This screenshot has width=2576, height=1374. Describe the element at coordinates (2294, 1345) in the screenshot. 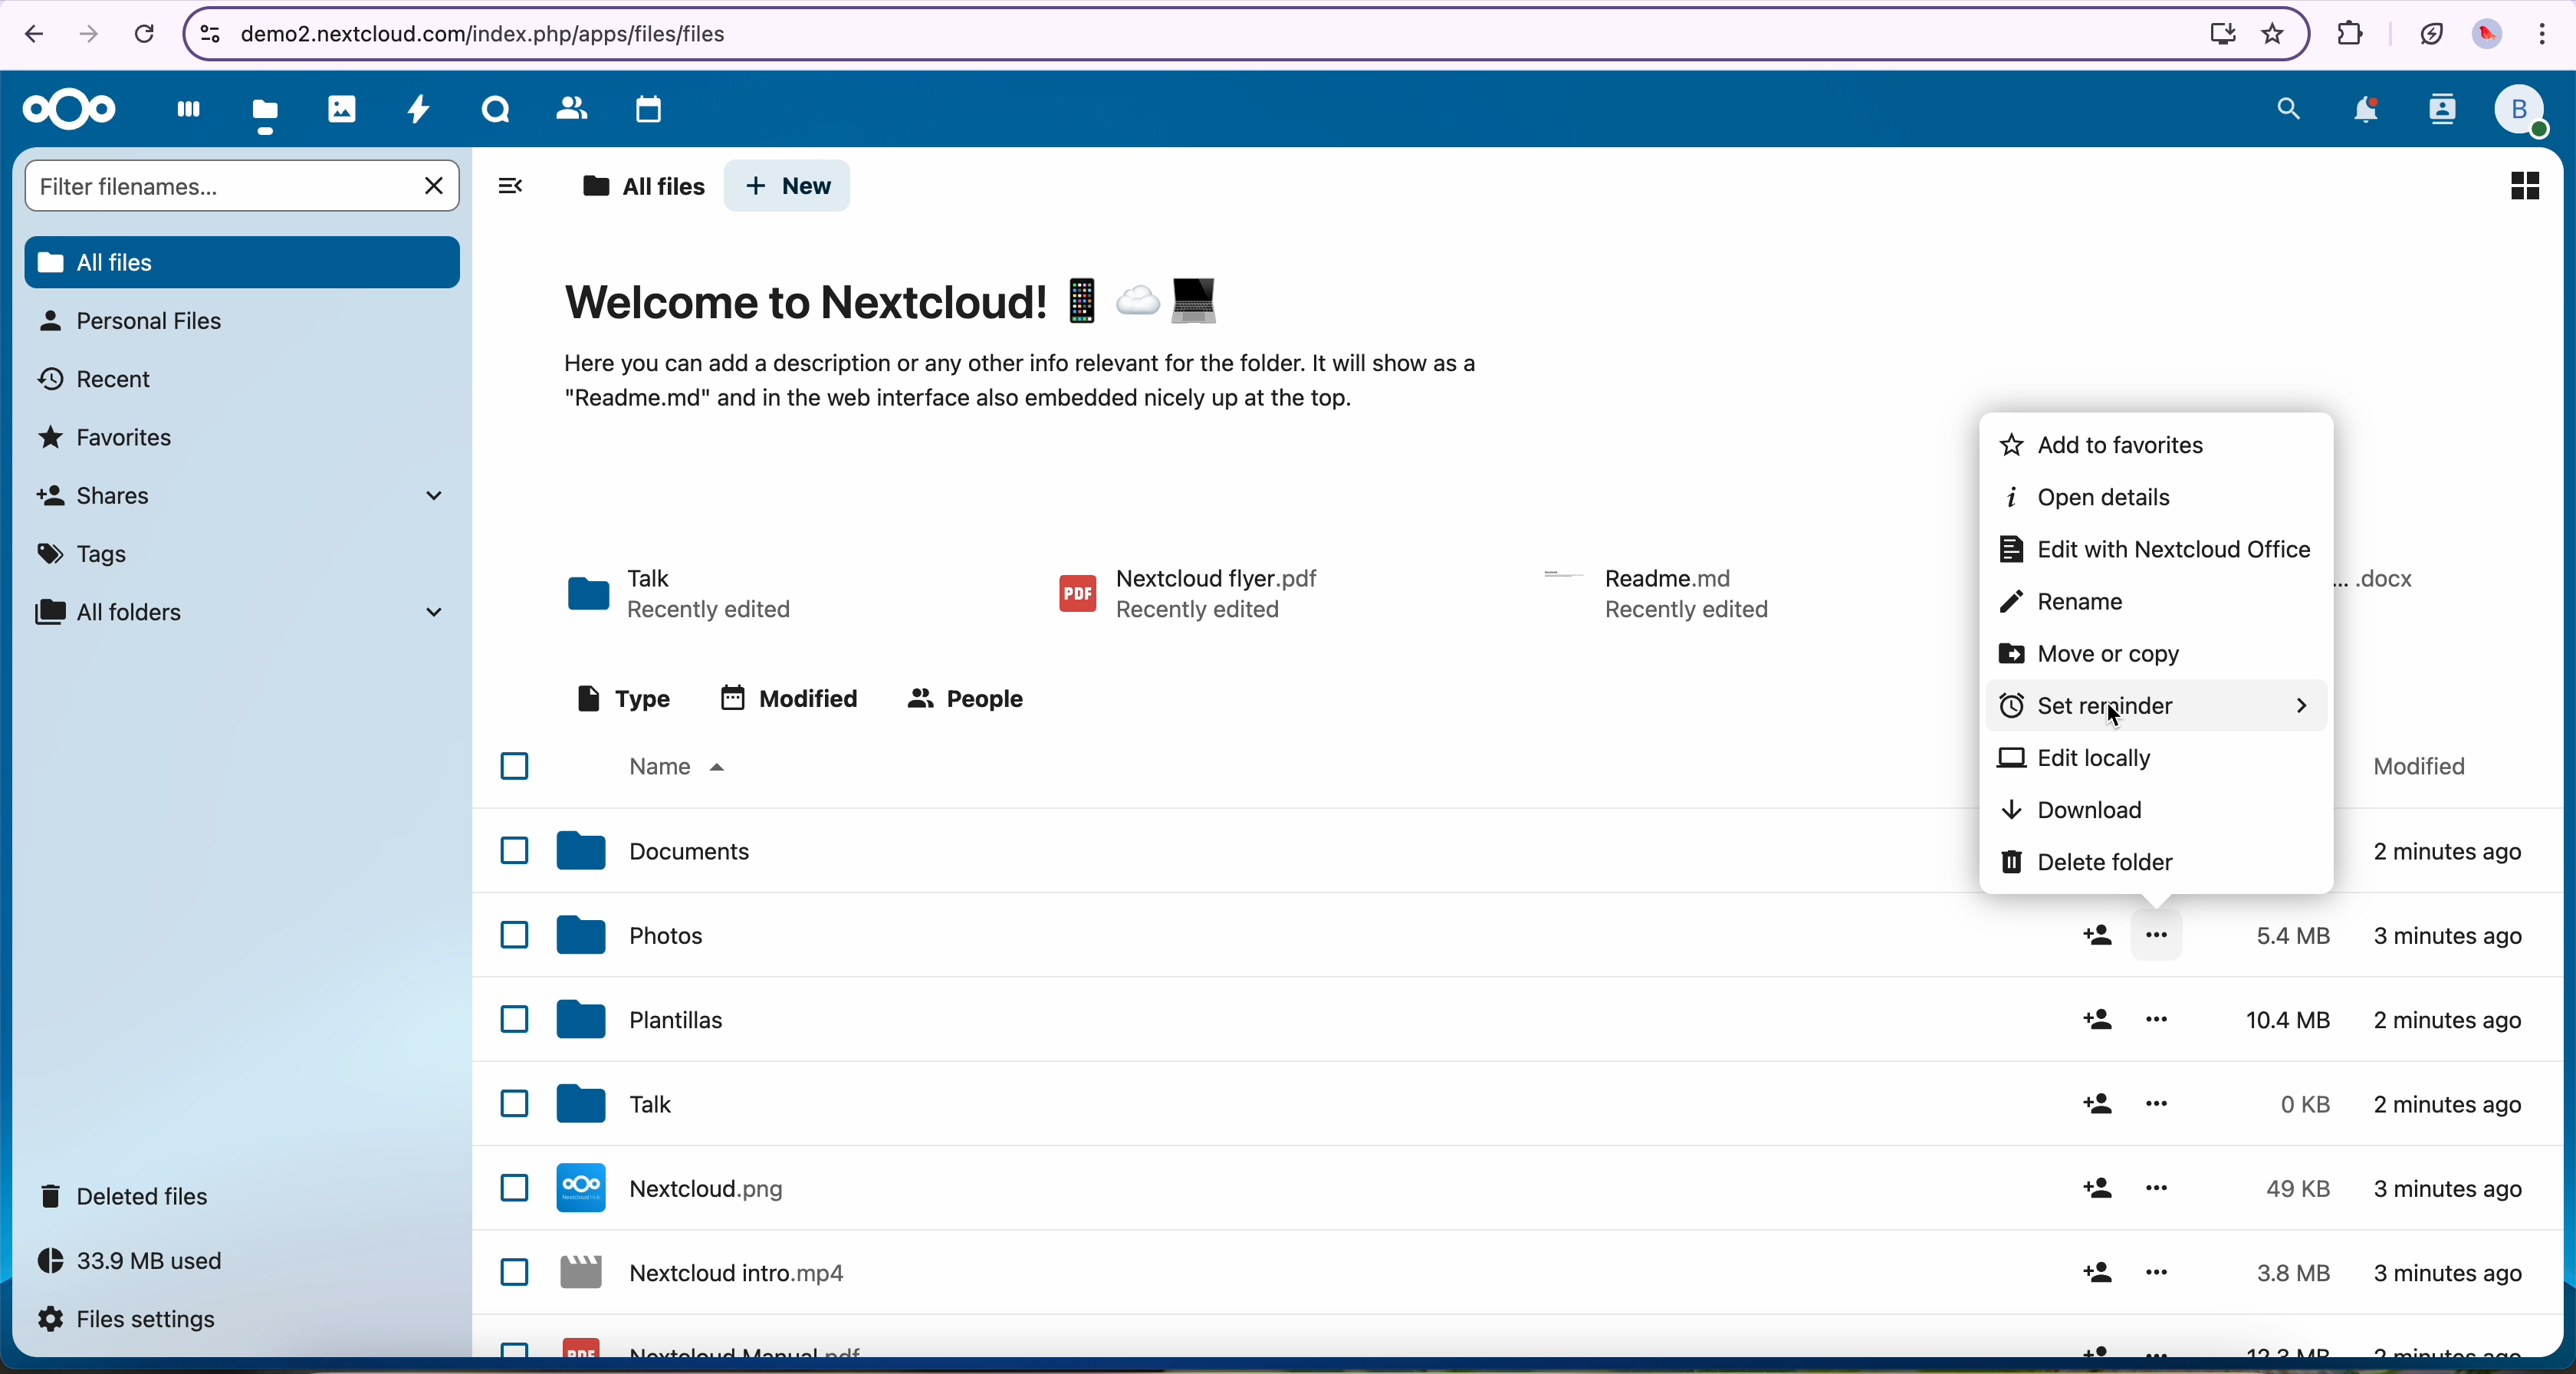

I see `13.3` at that location.